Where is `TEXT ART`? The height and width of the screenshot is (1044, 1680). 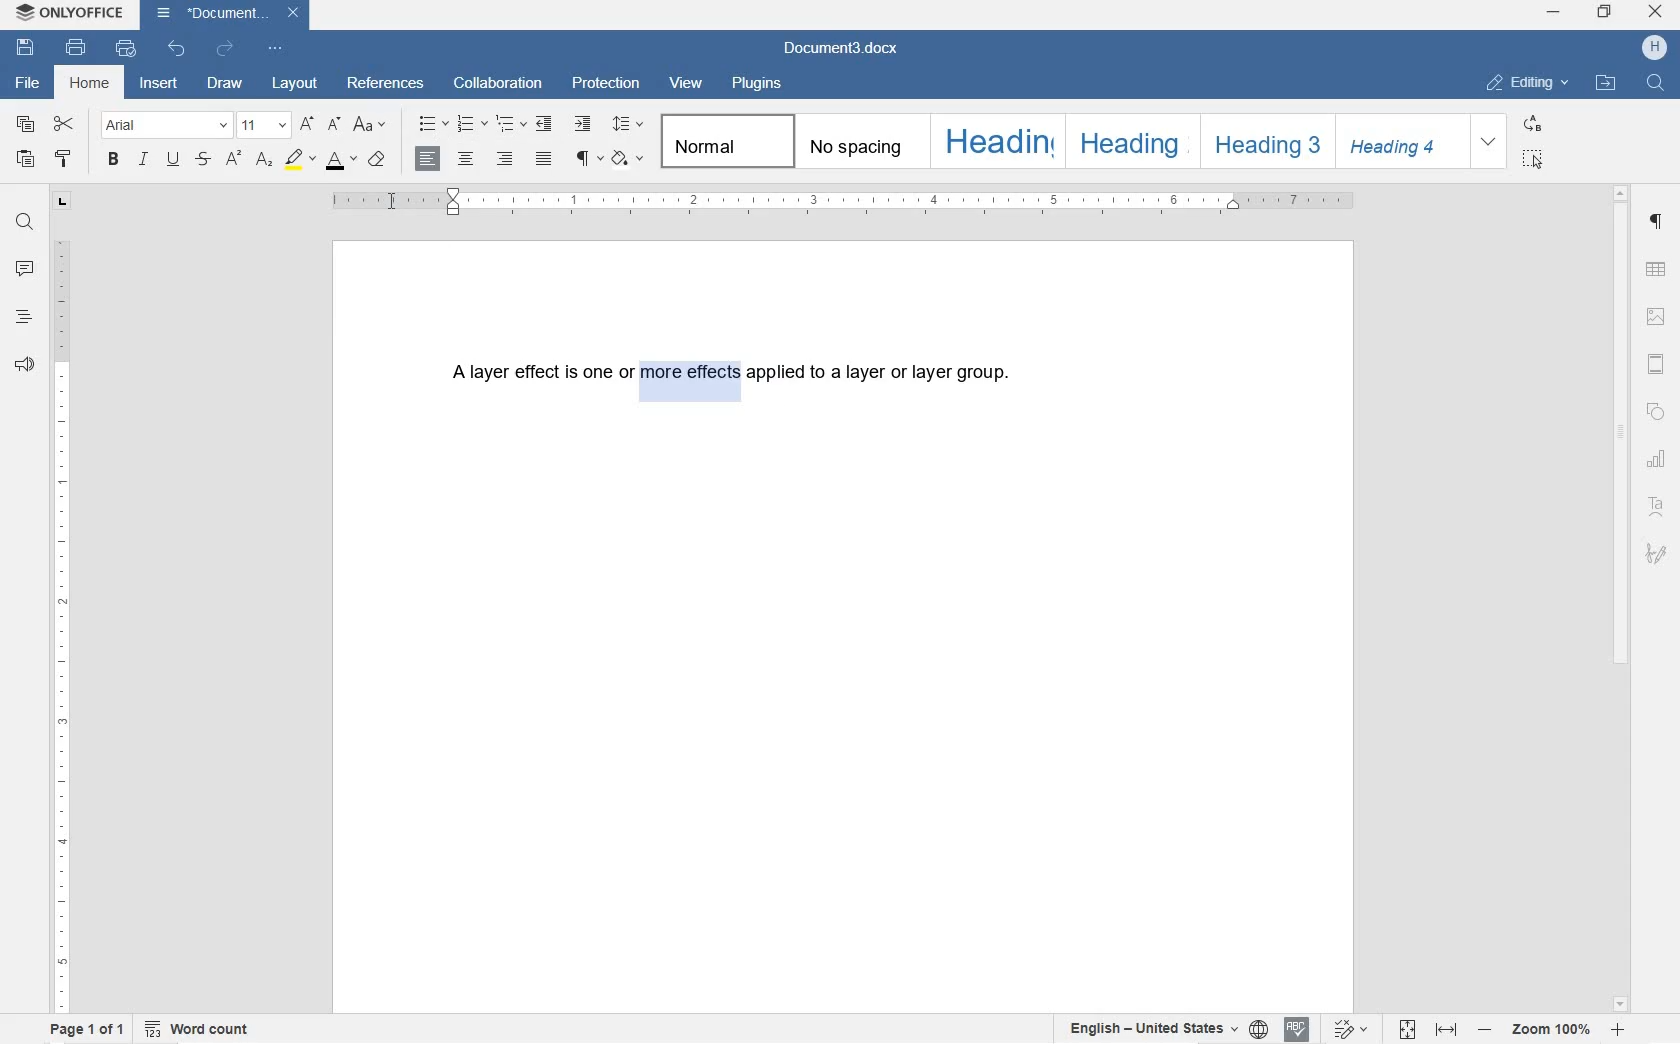 TEXT ART is located at coordinates (1658, 505).